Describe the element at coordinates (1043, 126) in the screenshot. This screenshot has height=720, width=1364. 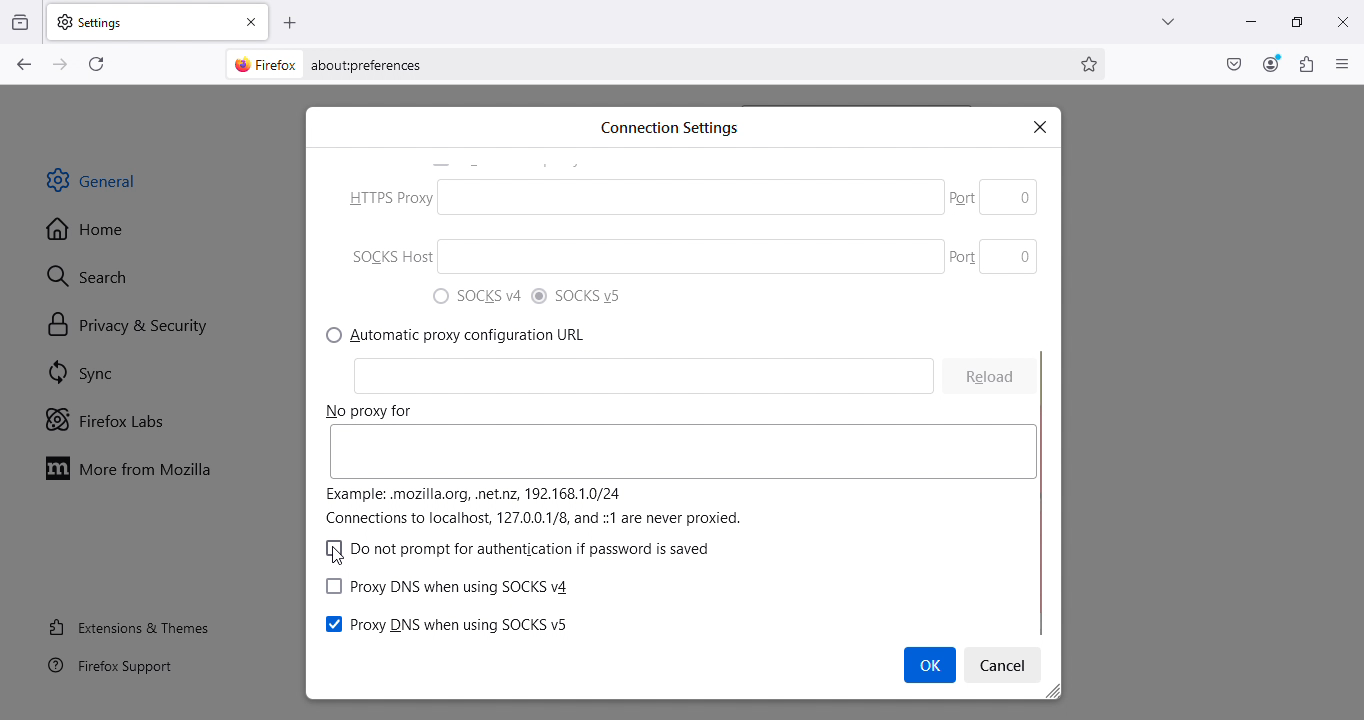
I see `x |close` at that location.